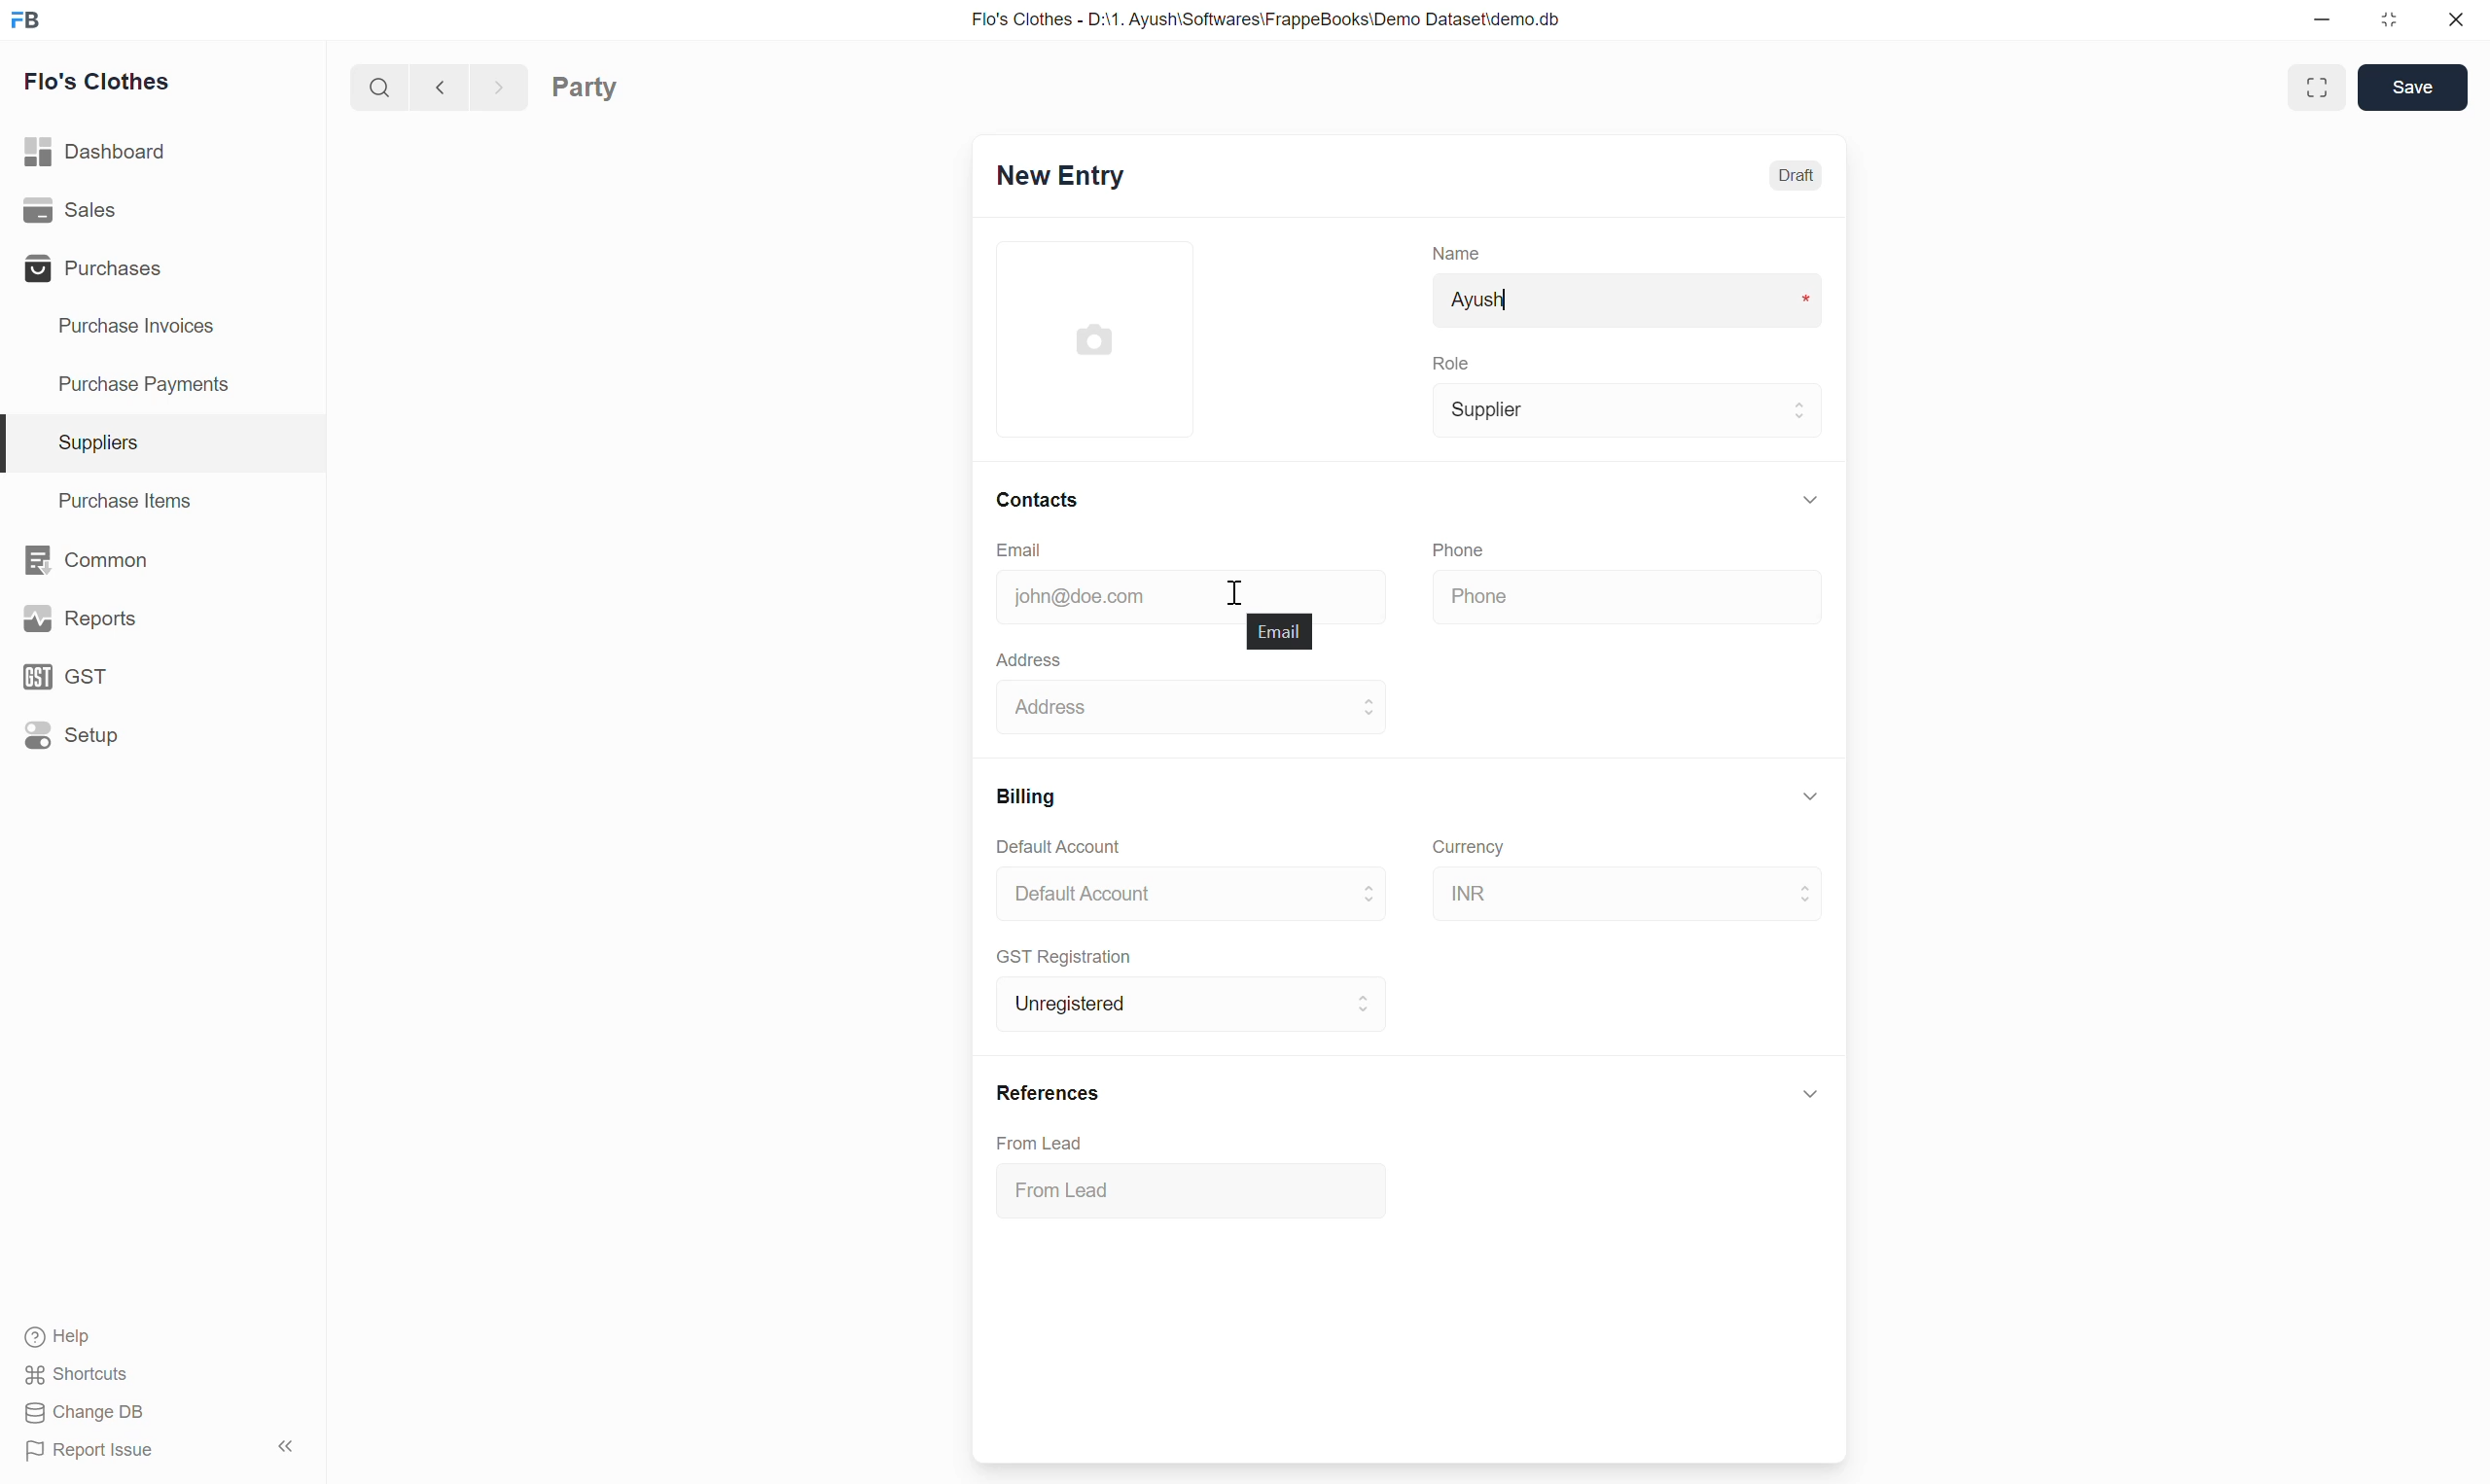  What do you see at coordinates (93, 1451) in the screenshot?
I see `Report Issue` at bounding box center [93, 1451].